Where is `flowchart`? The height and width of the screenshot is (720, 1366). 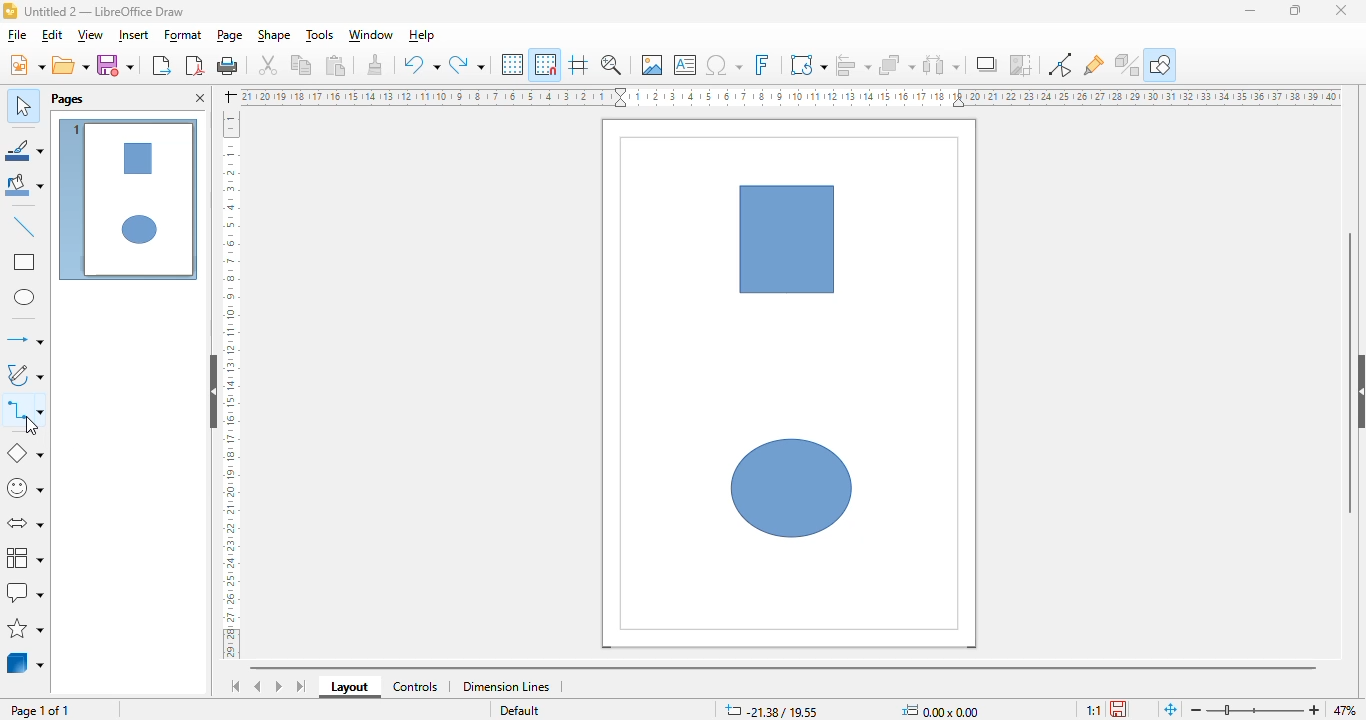
flowchart is located at coordinates (25, 557).